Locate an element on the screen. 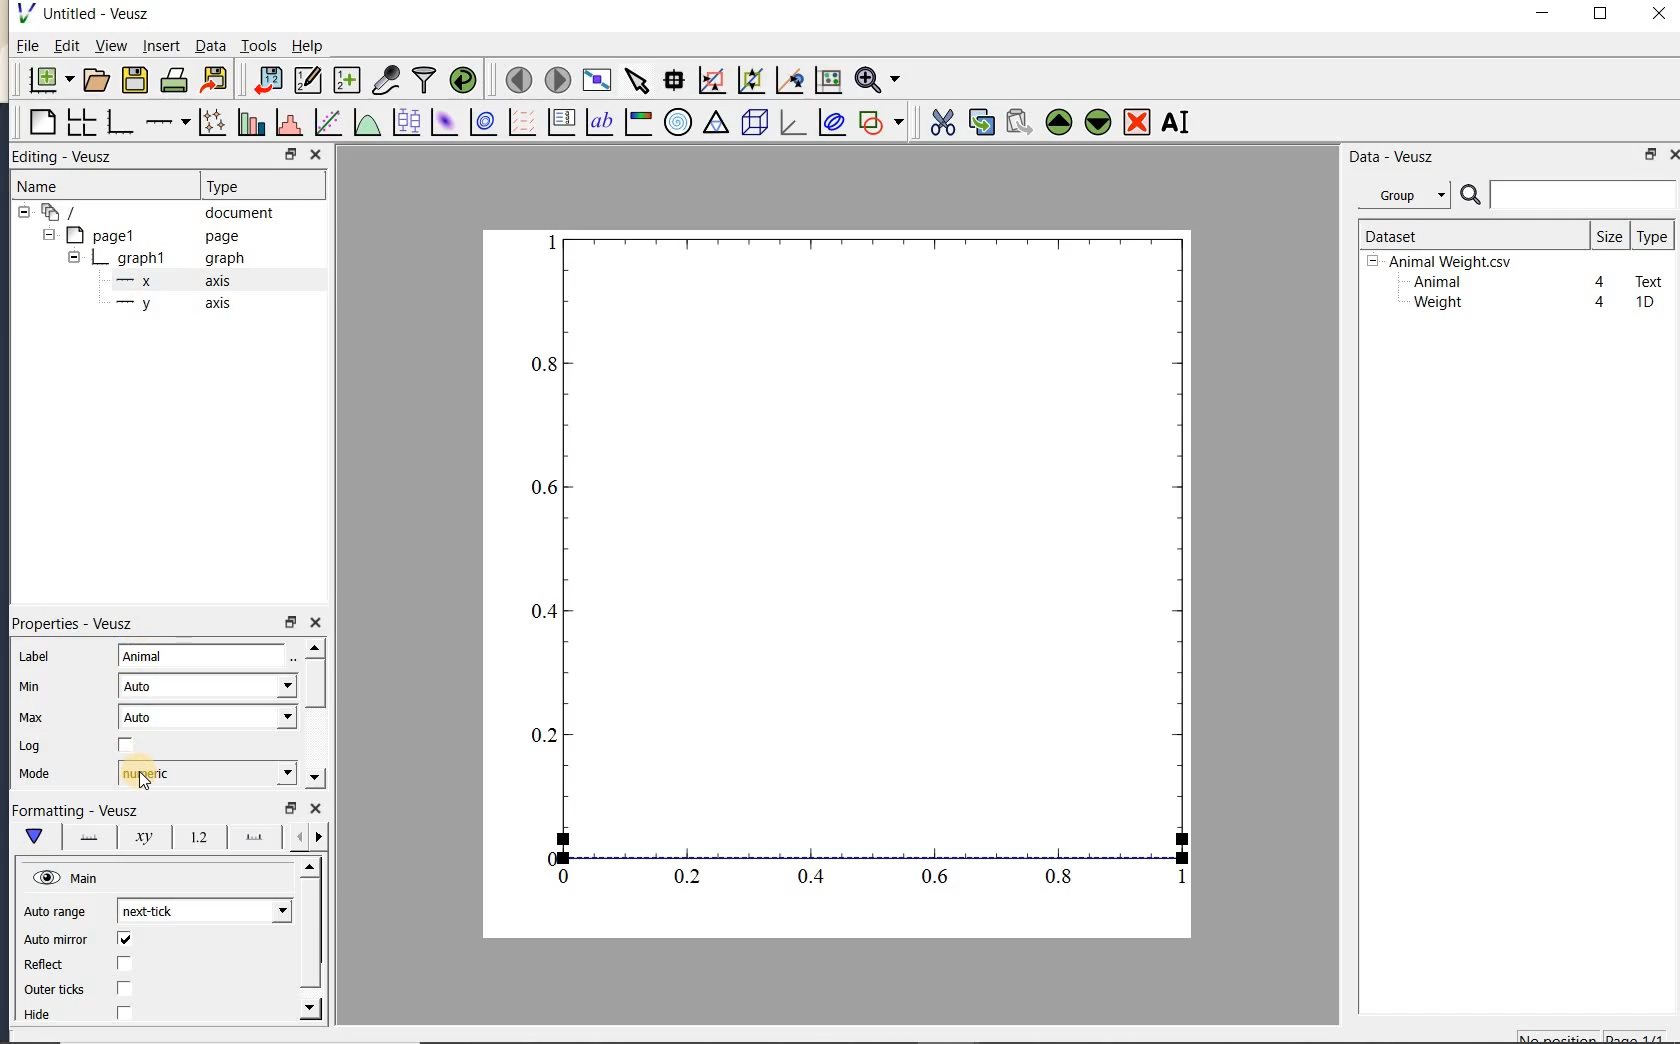 Image resolution: width=1680 pixels, height=1044 pixels. page1 is located at coordinates (143, 237).